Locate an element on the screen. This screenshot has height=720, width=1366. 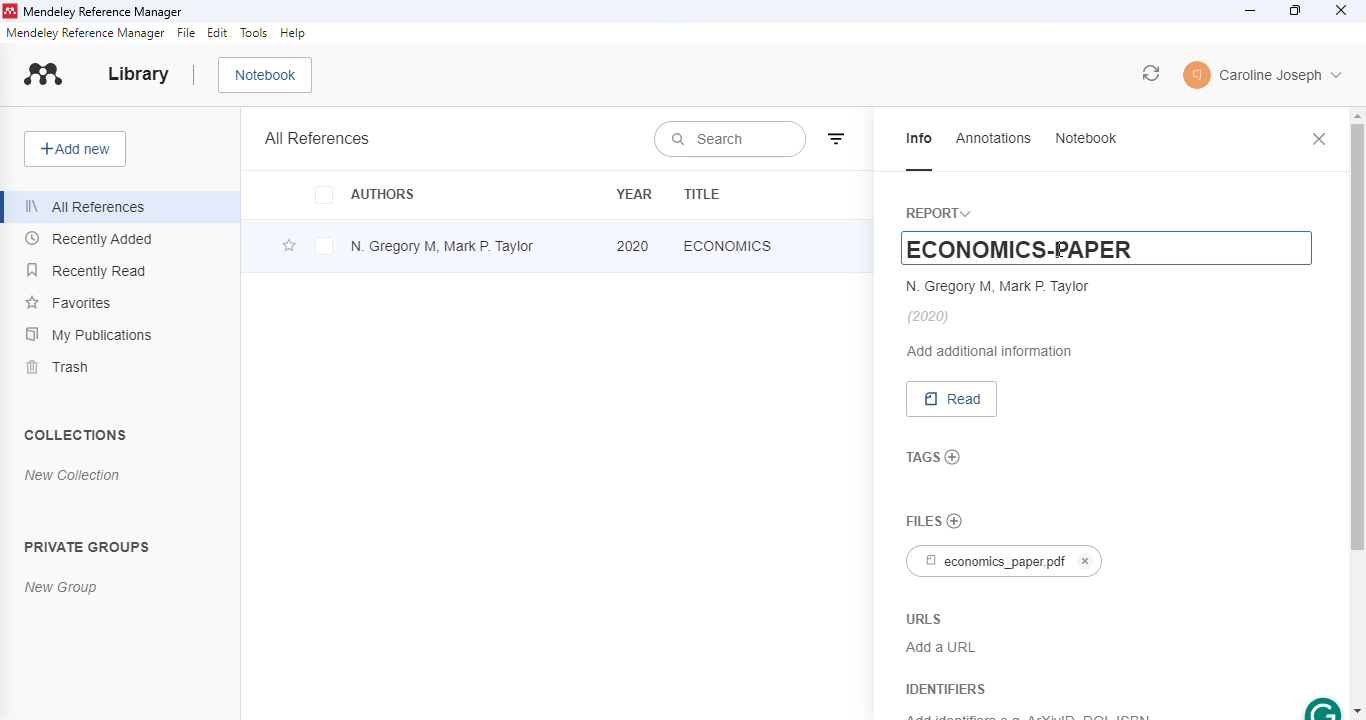
profile is located at coordinates (1264, 75).